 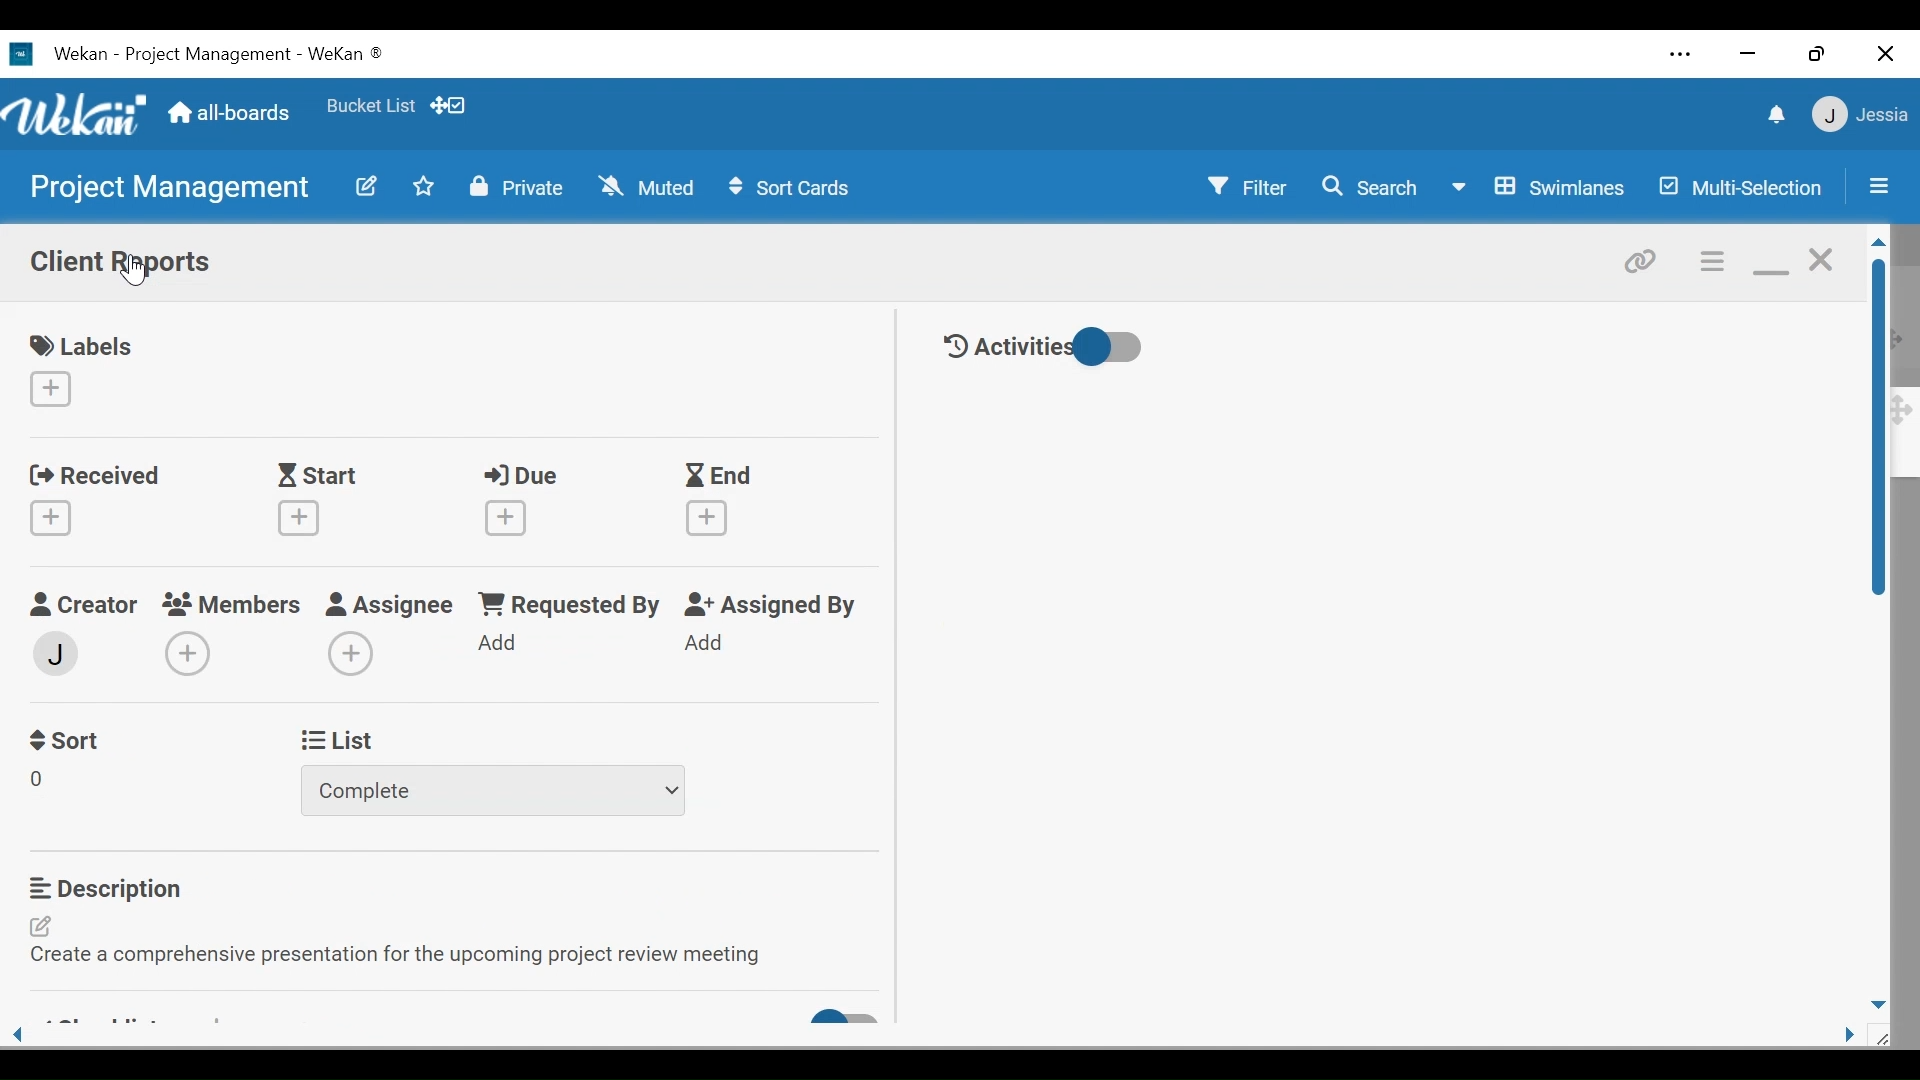 What do you see at coordinates (122, 261) in the screenshot?
I see `Card Title` at bounding box center [122, 261].